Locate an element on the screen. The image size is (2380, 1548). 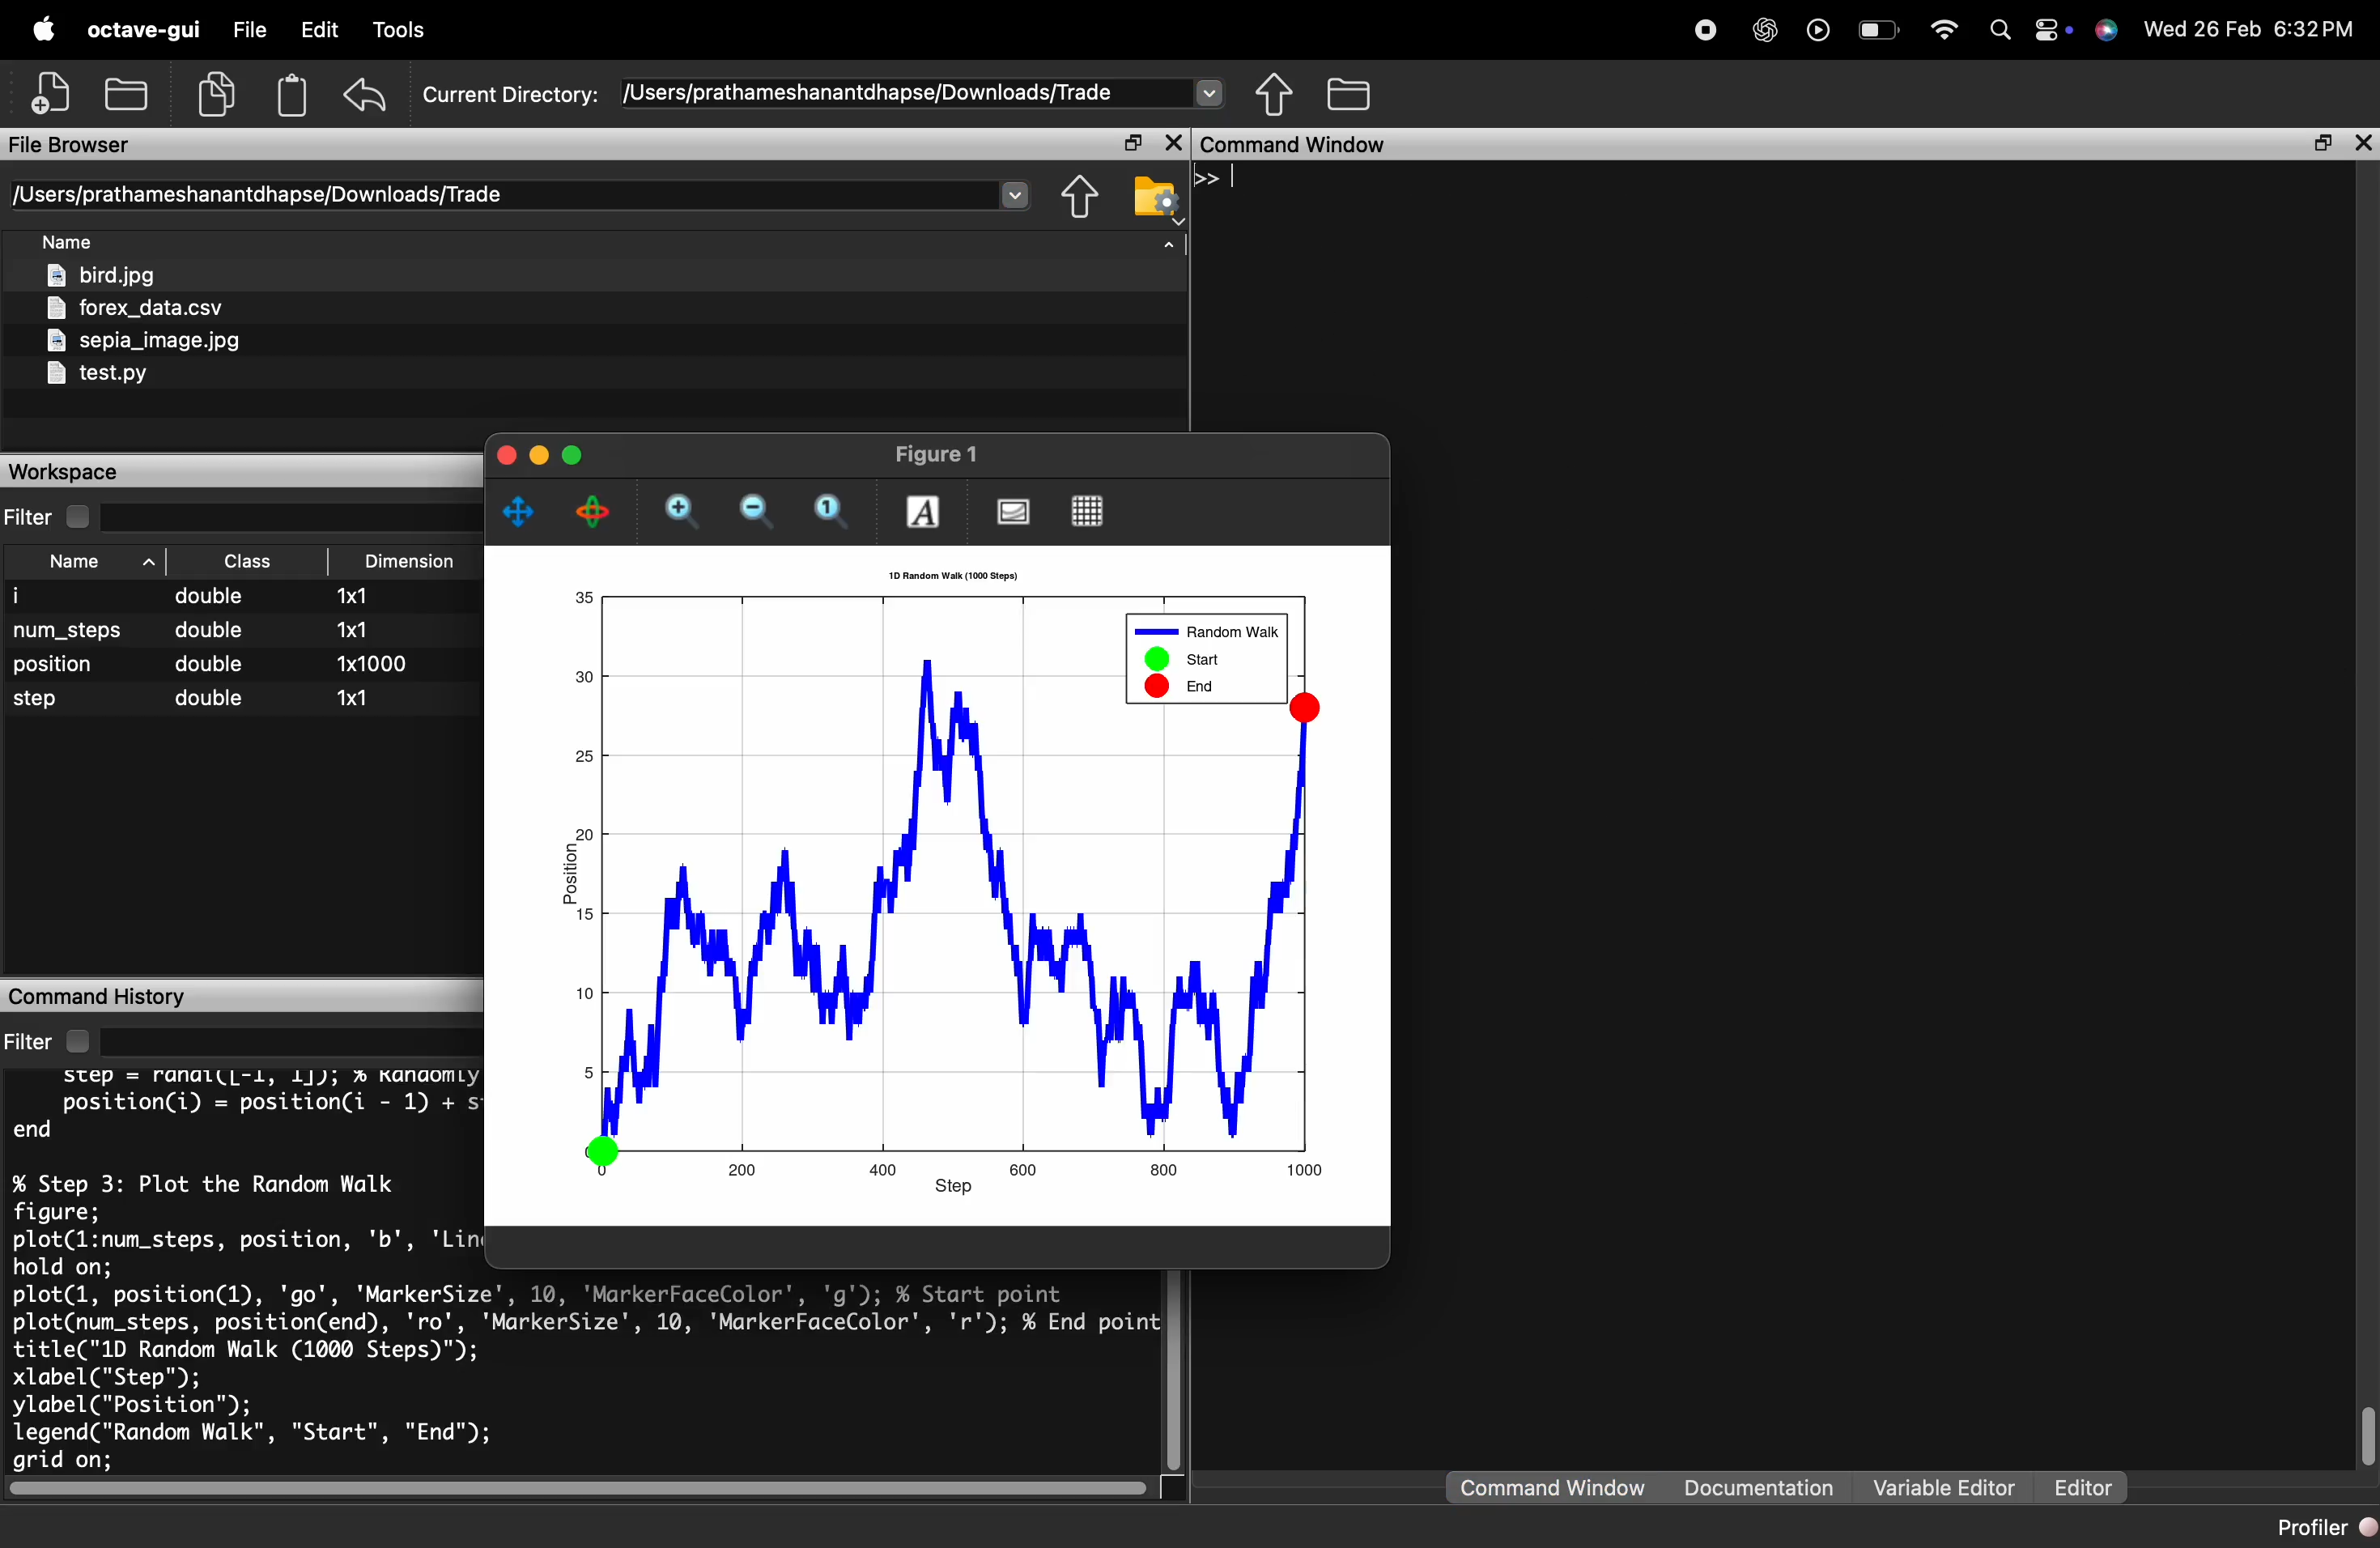
undo is located at coordinates (368, 93).